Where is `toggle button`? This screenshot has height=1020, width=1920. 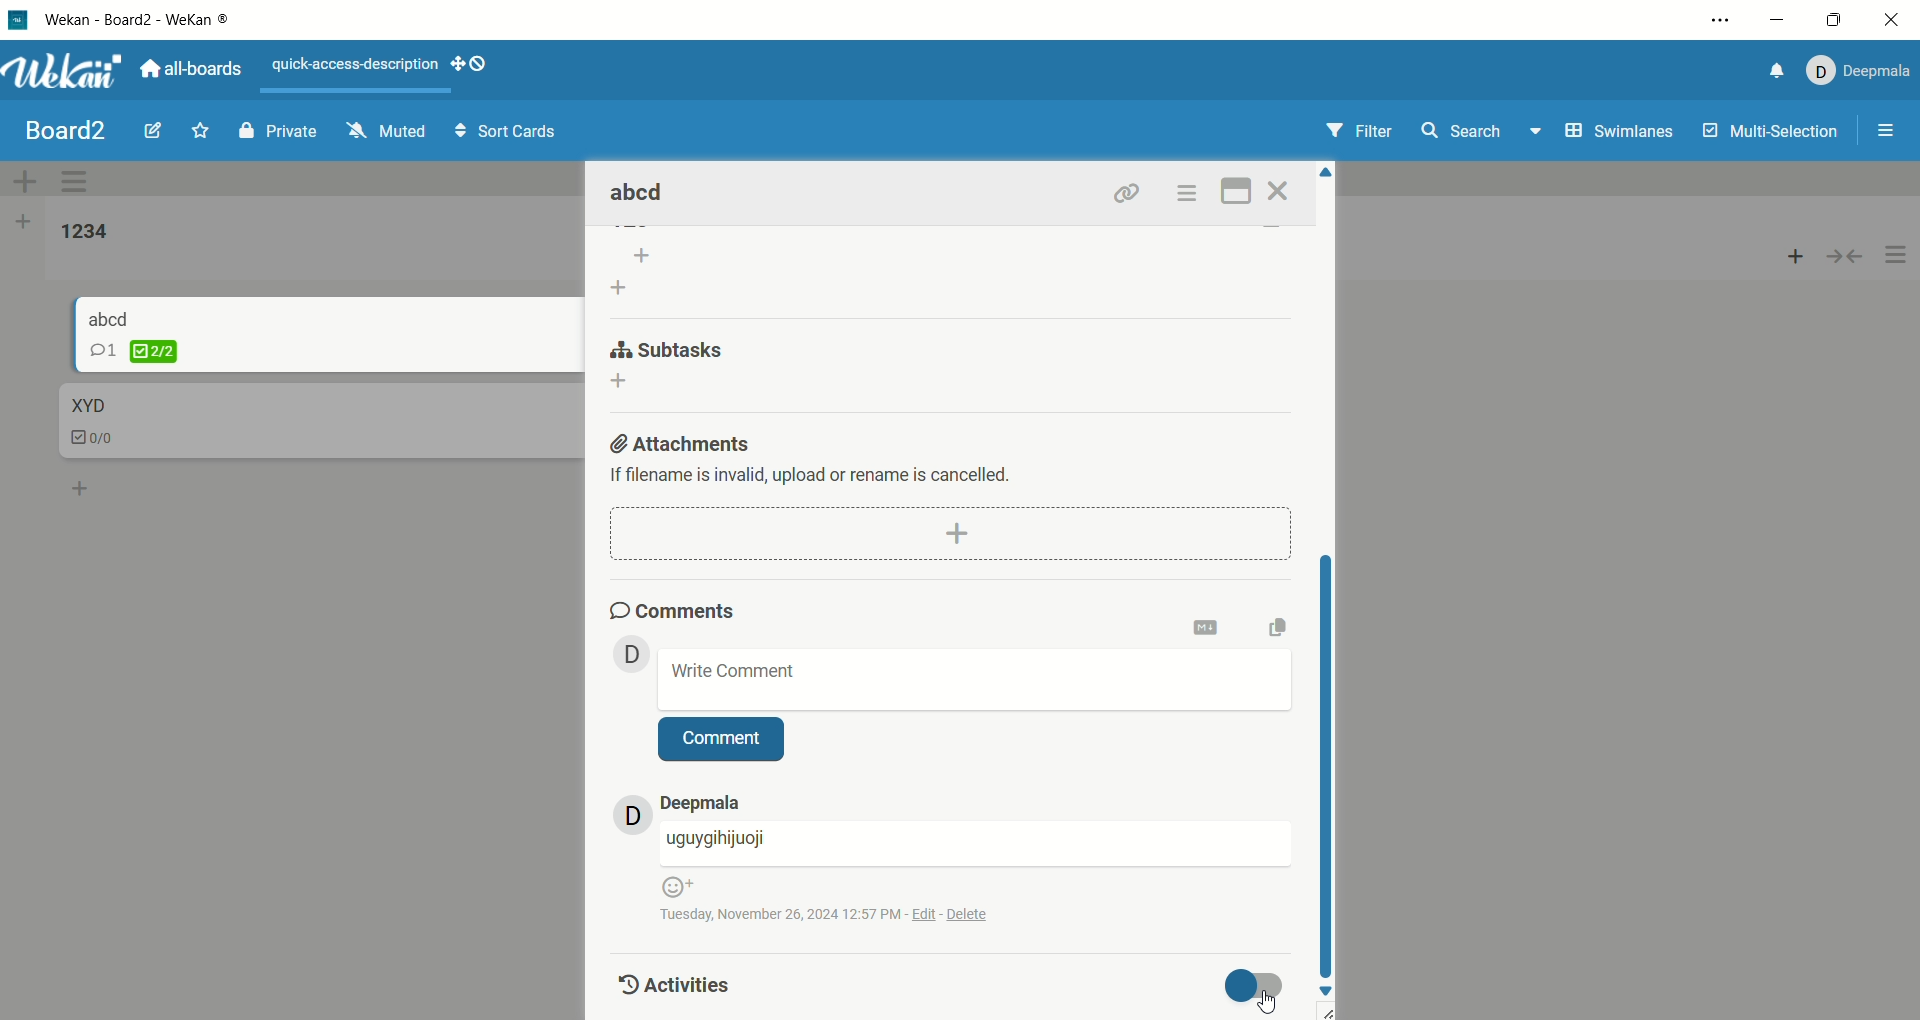 toggle button is located at coordinates (1259, 986).